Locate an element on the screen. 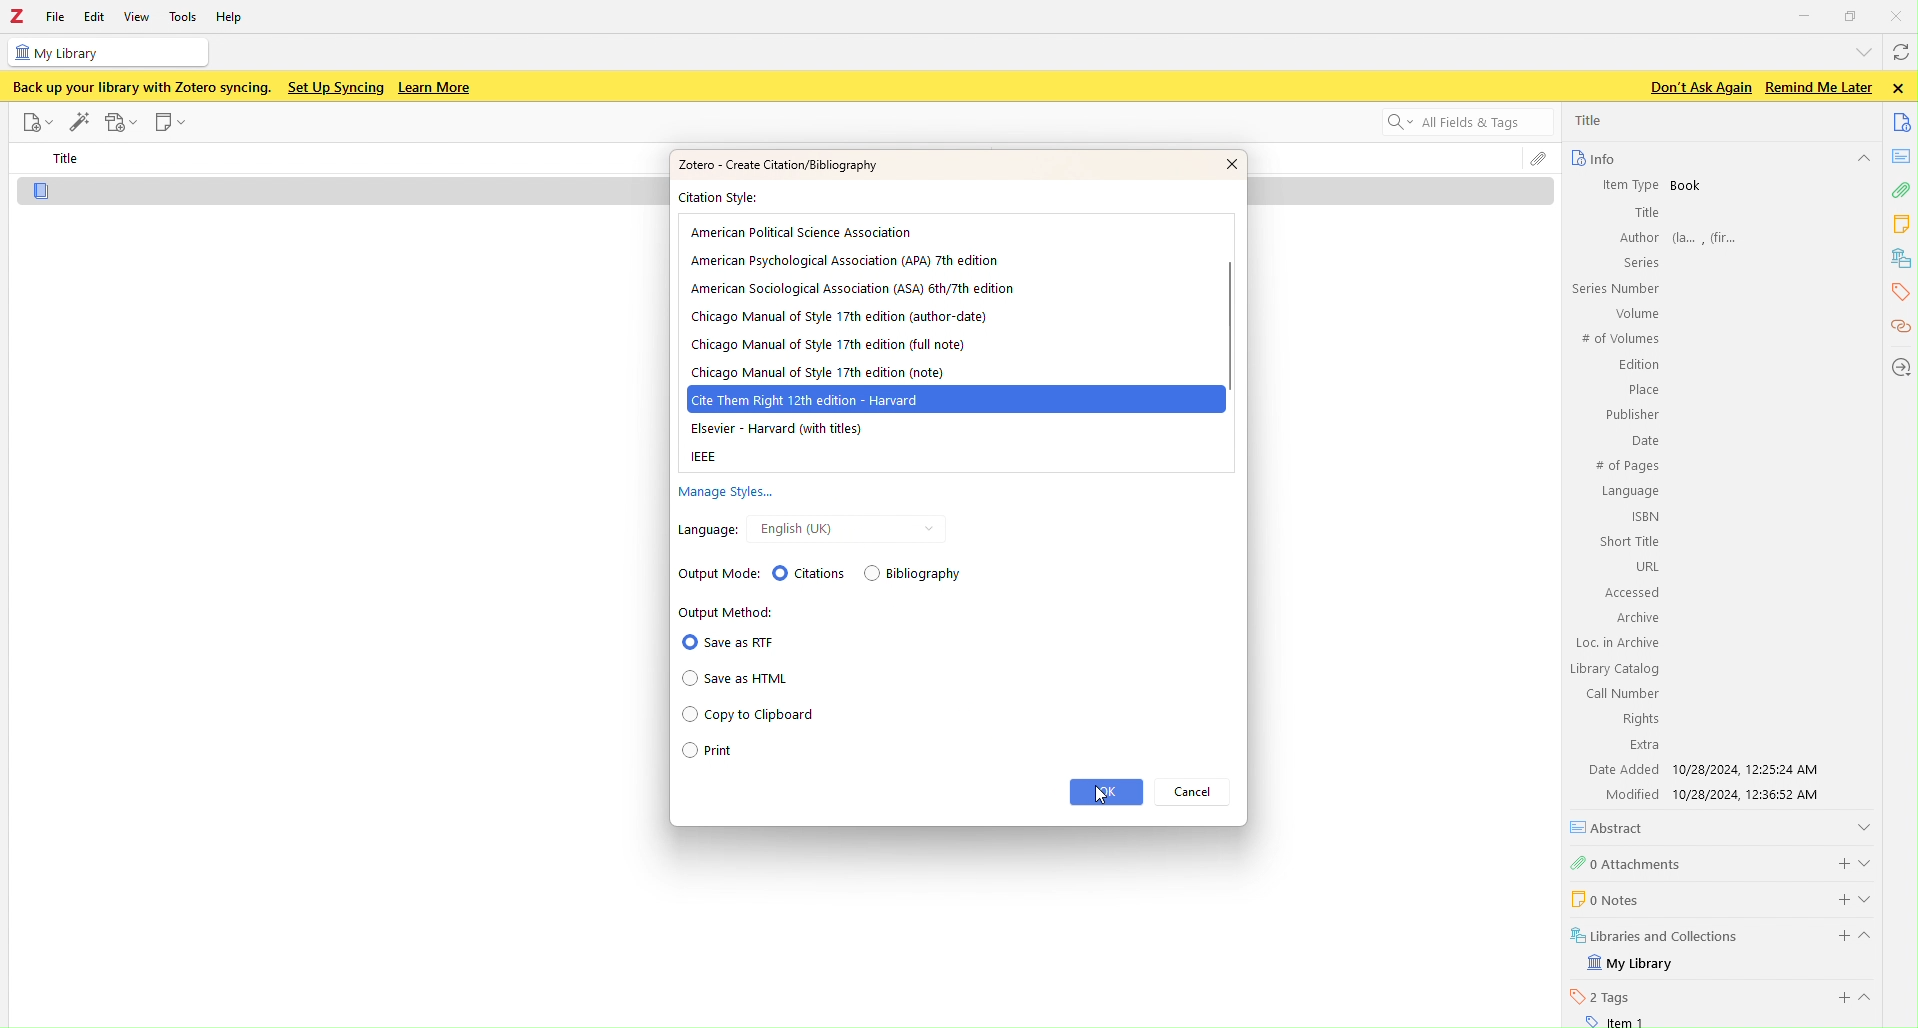  # of Volumes is located at coordinates (1618, 339).